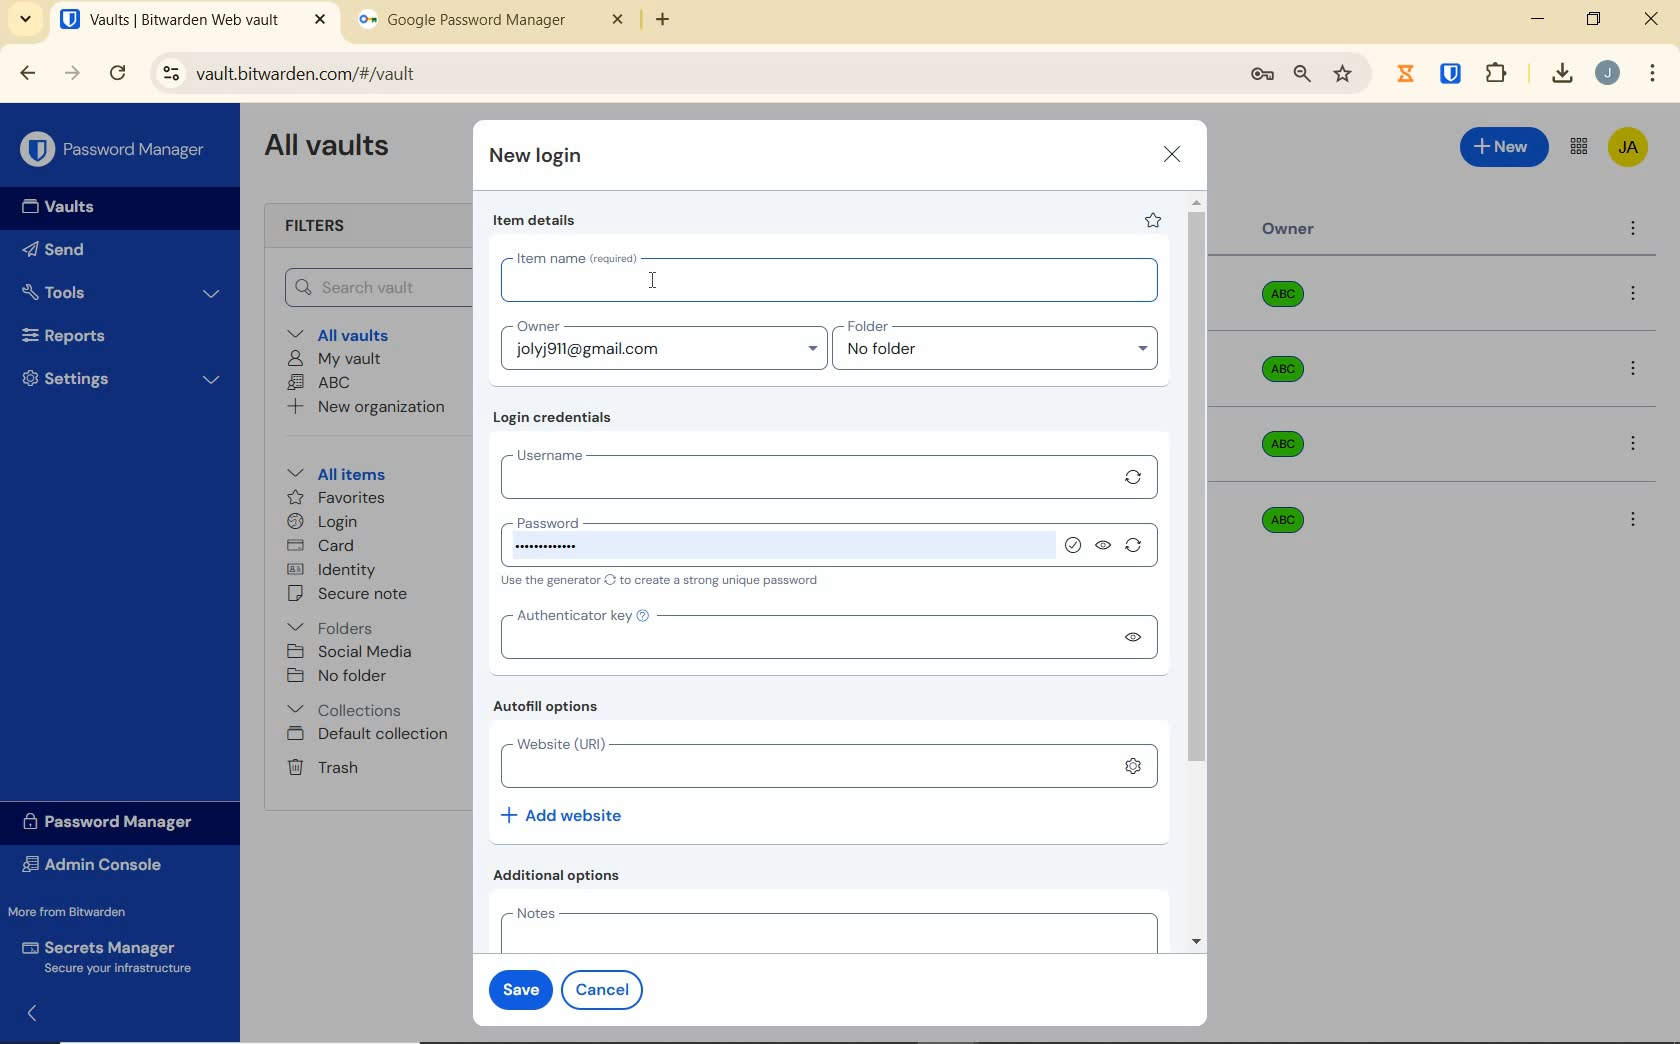 The image size is (1680, 1044). I want to click on Trash, so click(319, 766).